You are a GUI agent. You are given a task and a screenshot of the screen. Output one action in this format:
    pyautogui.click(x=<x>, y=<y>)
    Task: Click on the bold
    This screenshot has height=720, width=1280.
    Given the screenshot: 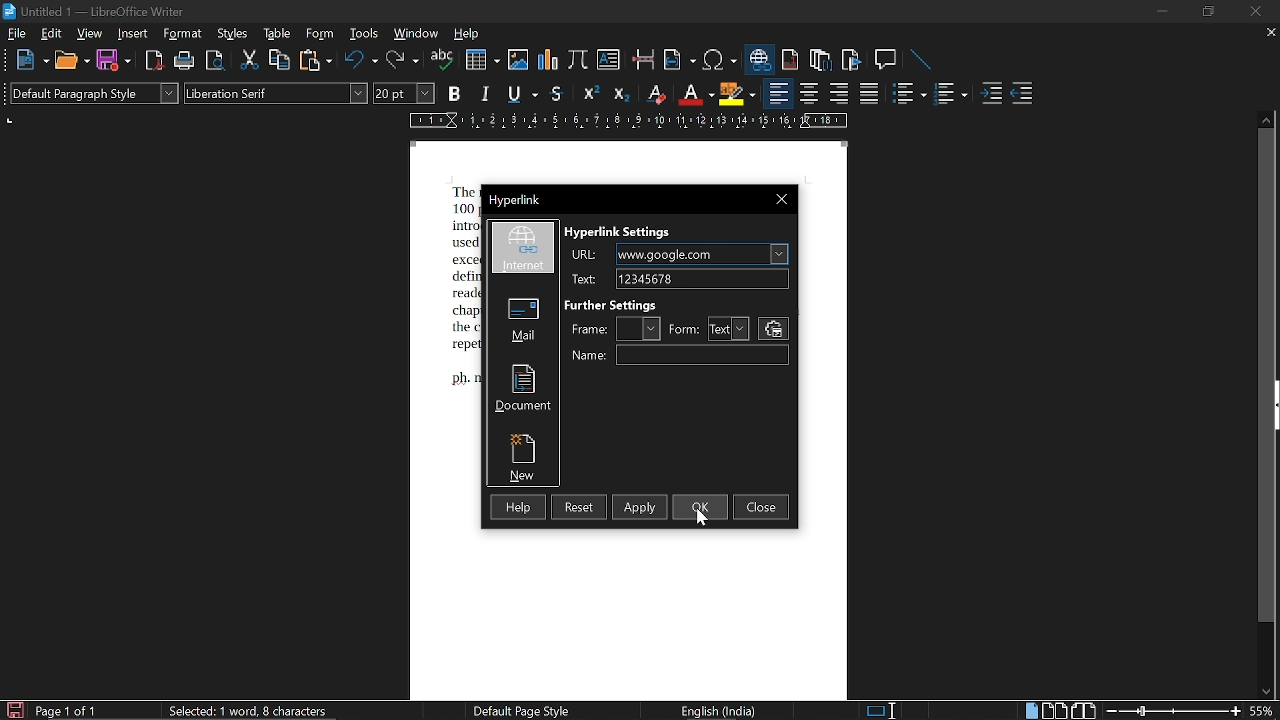 What is the action you would take?
    pyautogui.click(x=453, y=95)
    